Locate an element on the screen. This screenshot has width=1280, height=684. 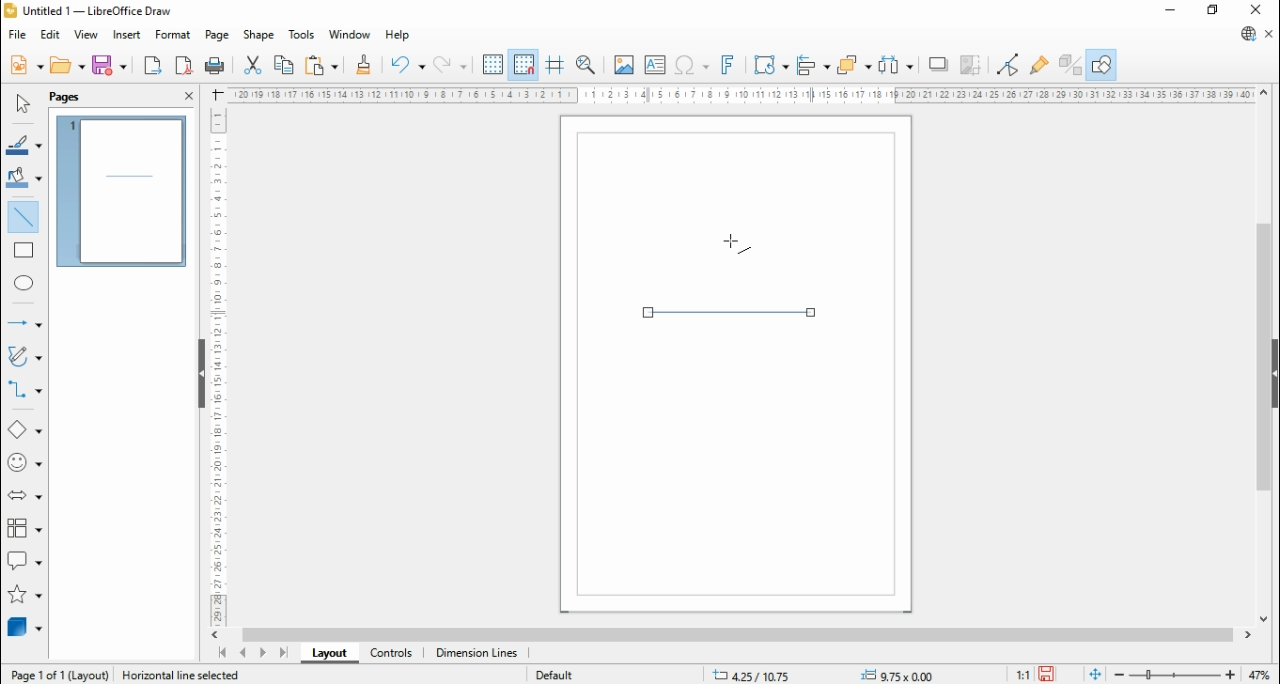
arrange is located at coordinates (856, 63).